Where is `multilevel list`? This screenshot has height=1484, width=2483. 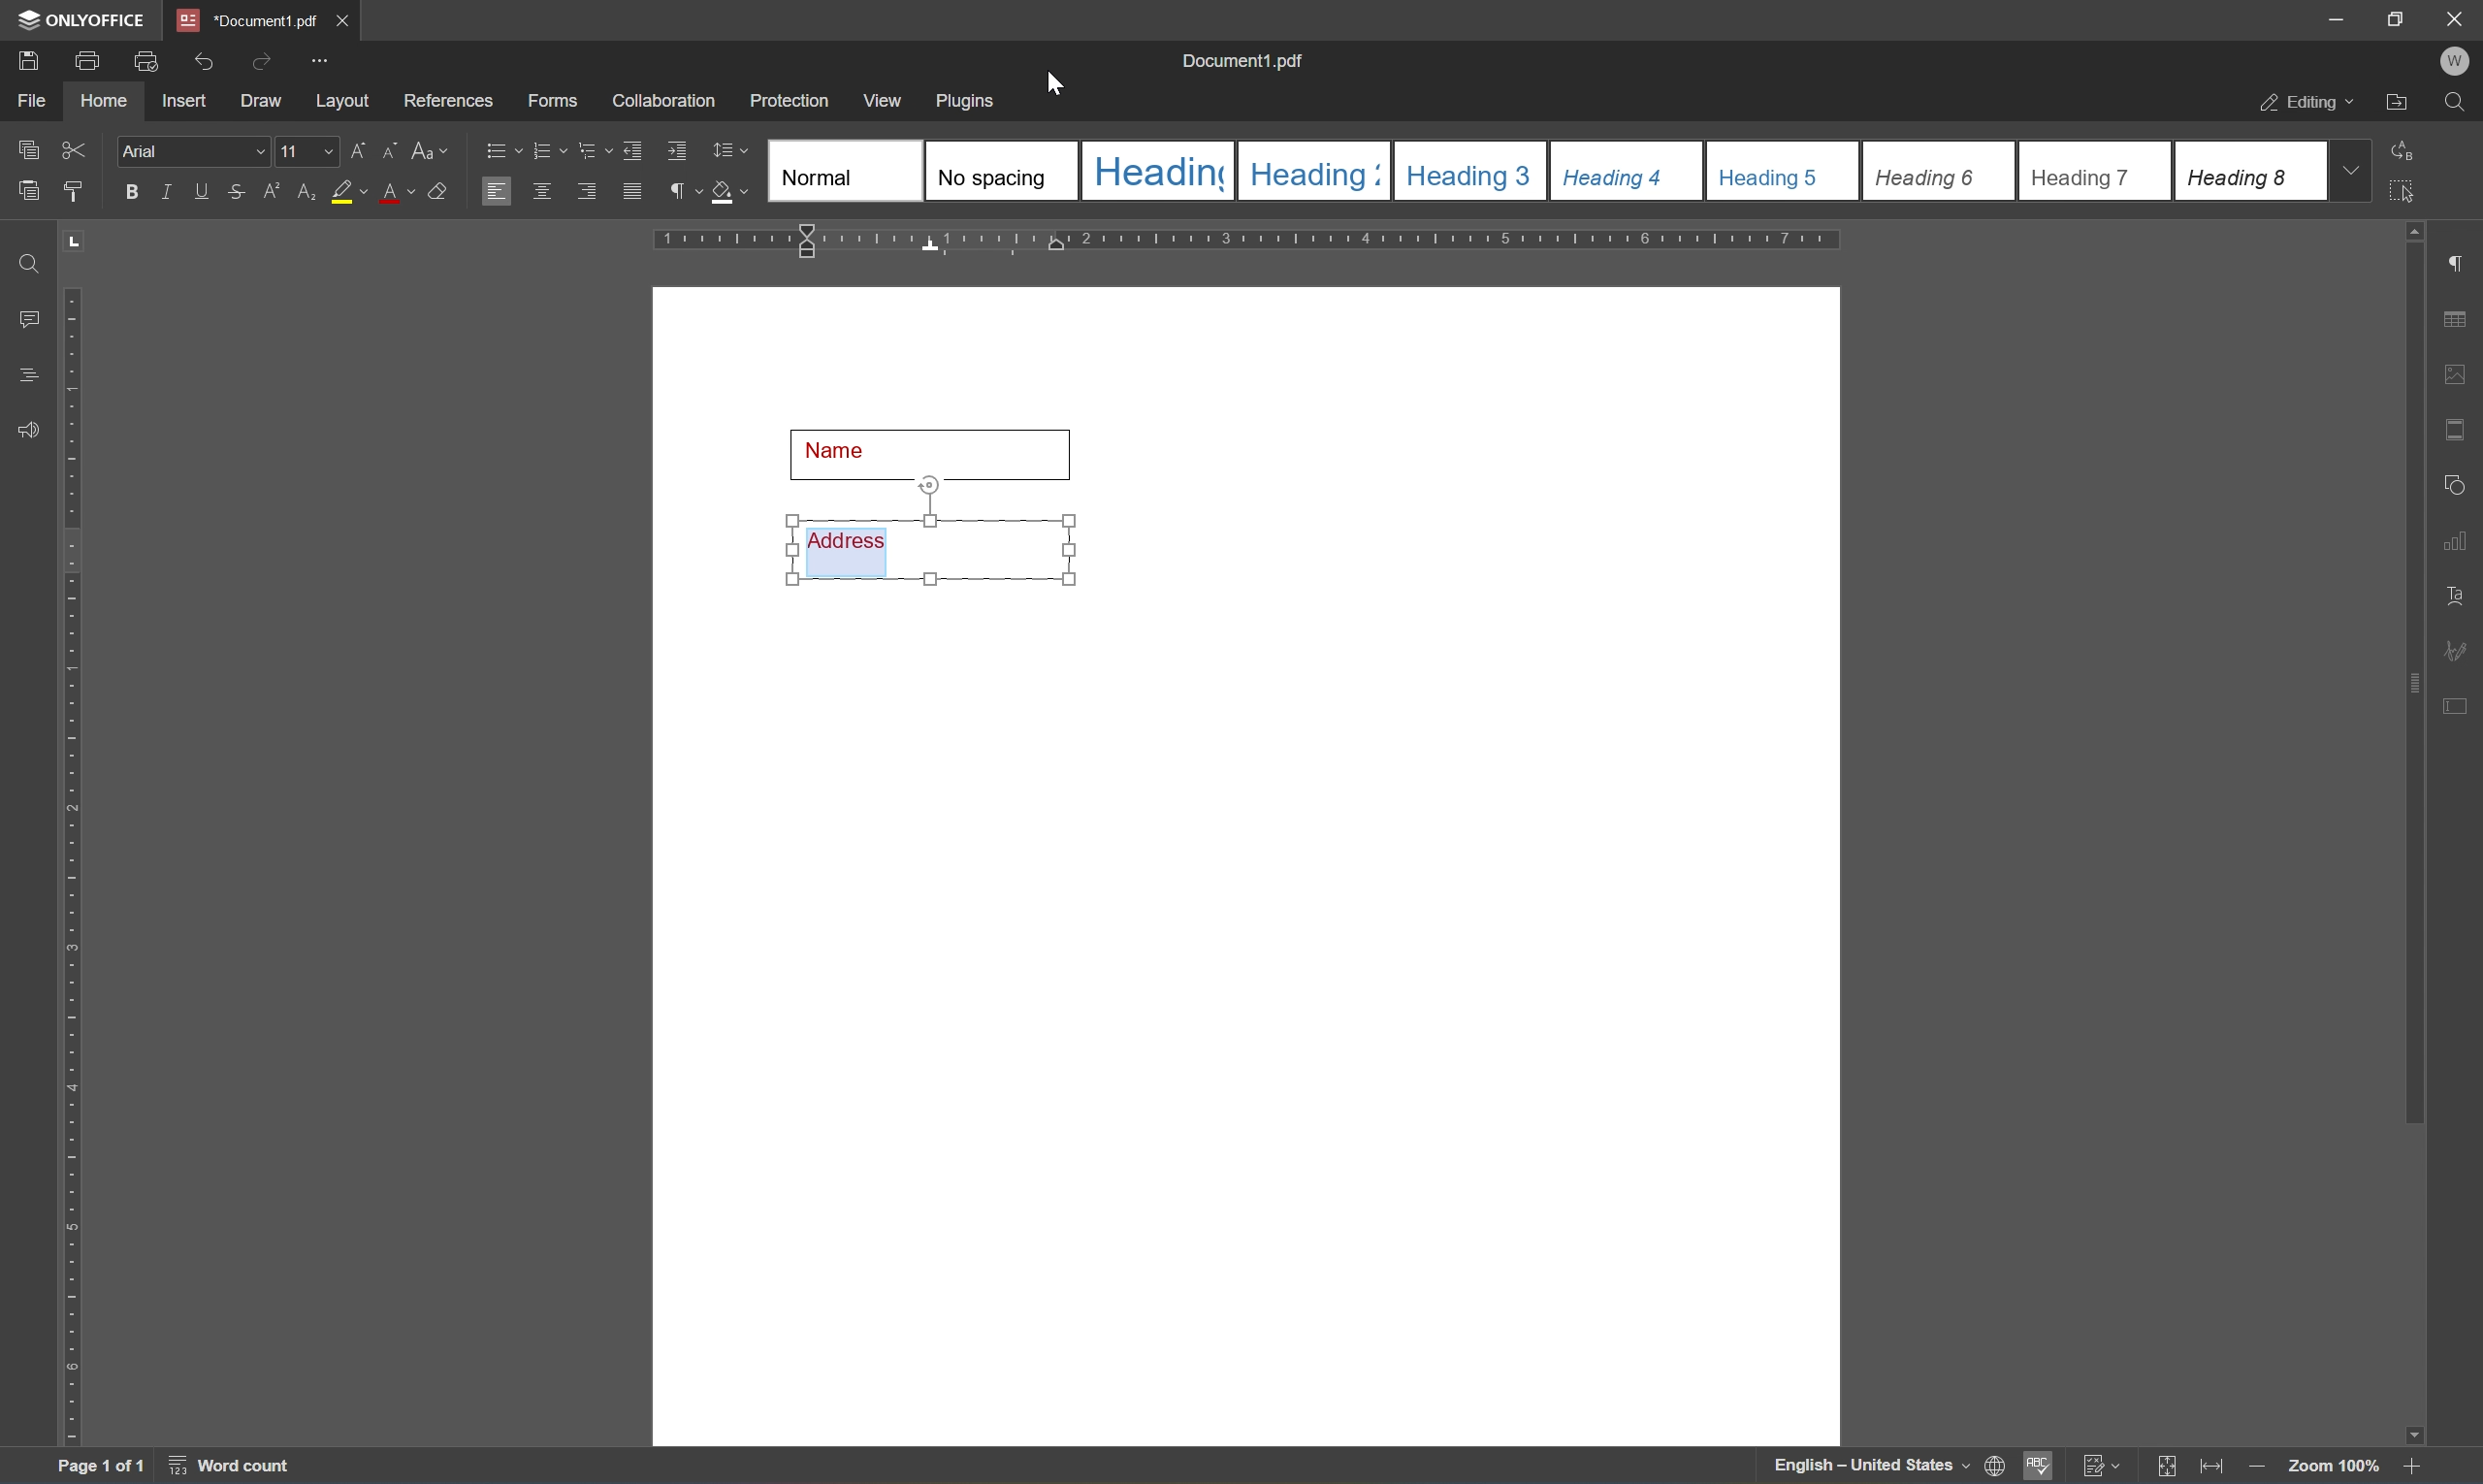
multilevel list is located at coordinates (591, 151).